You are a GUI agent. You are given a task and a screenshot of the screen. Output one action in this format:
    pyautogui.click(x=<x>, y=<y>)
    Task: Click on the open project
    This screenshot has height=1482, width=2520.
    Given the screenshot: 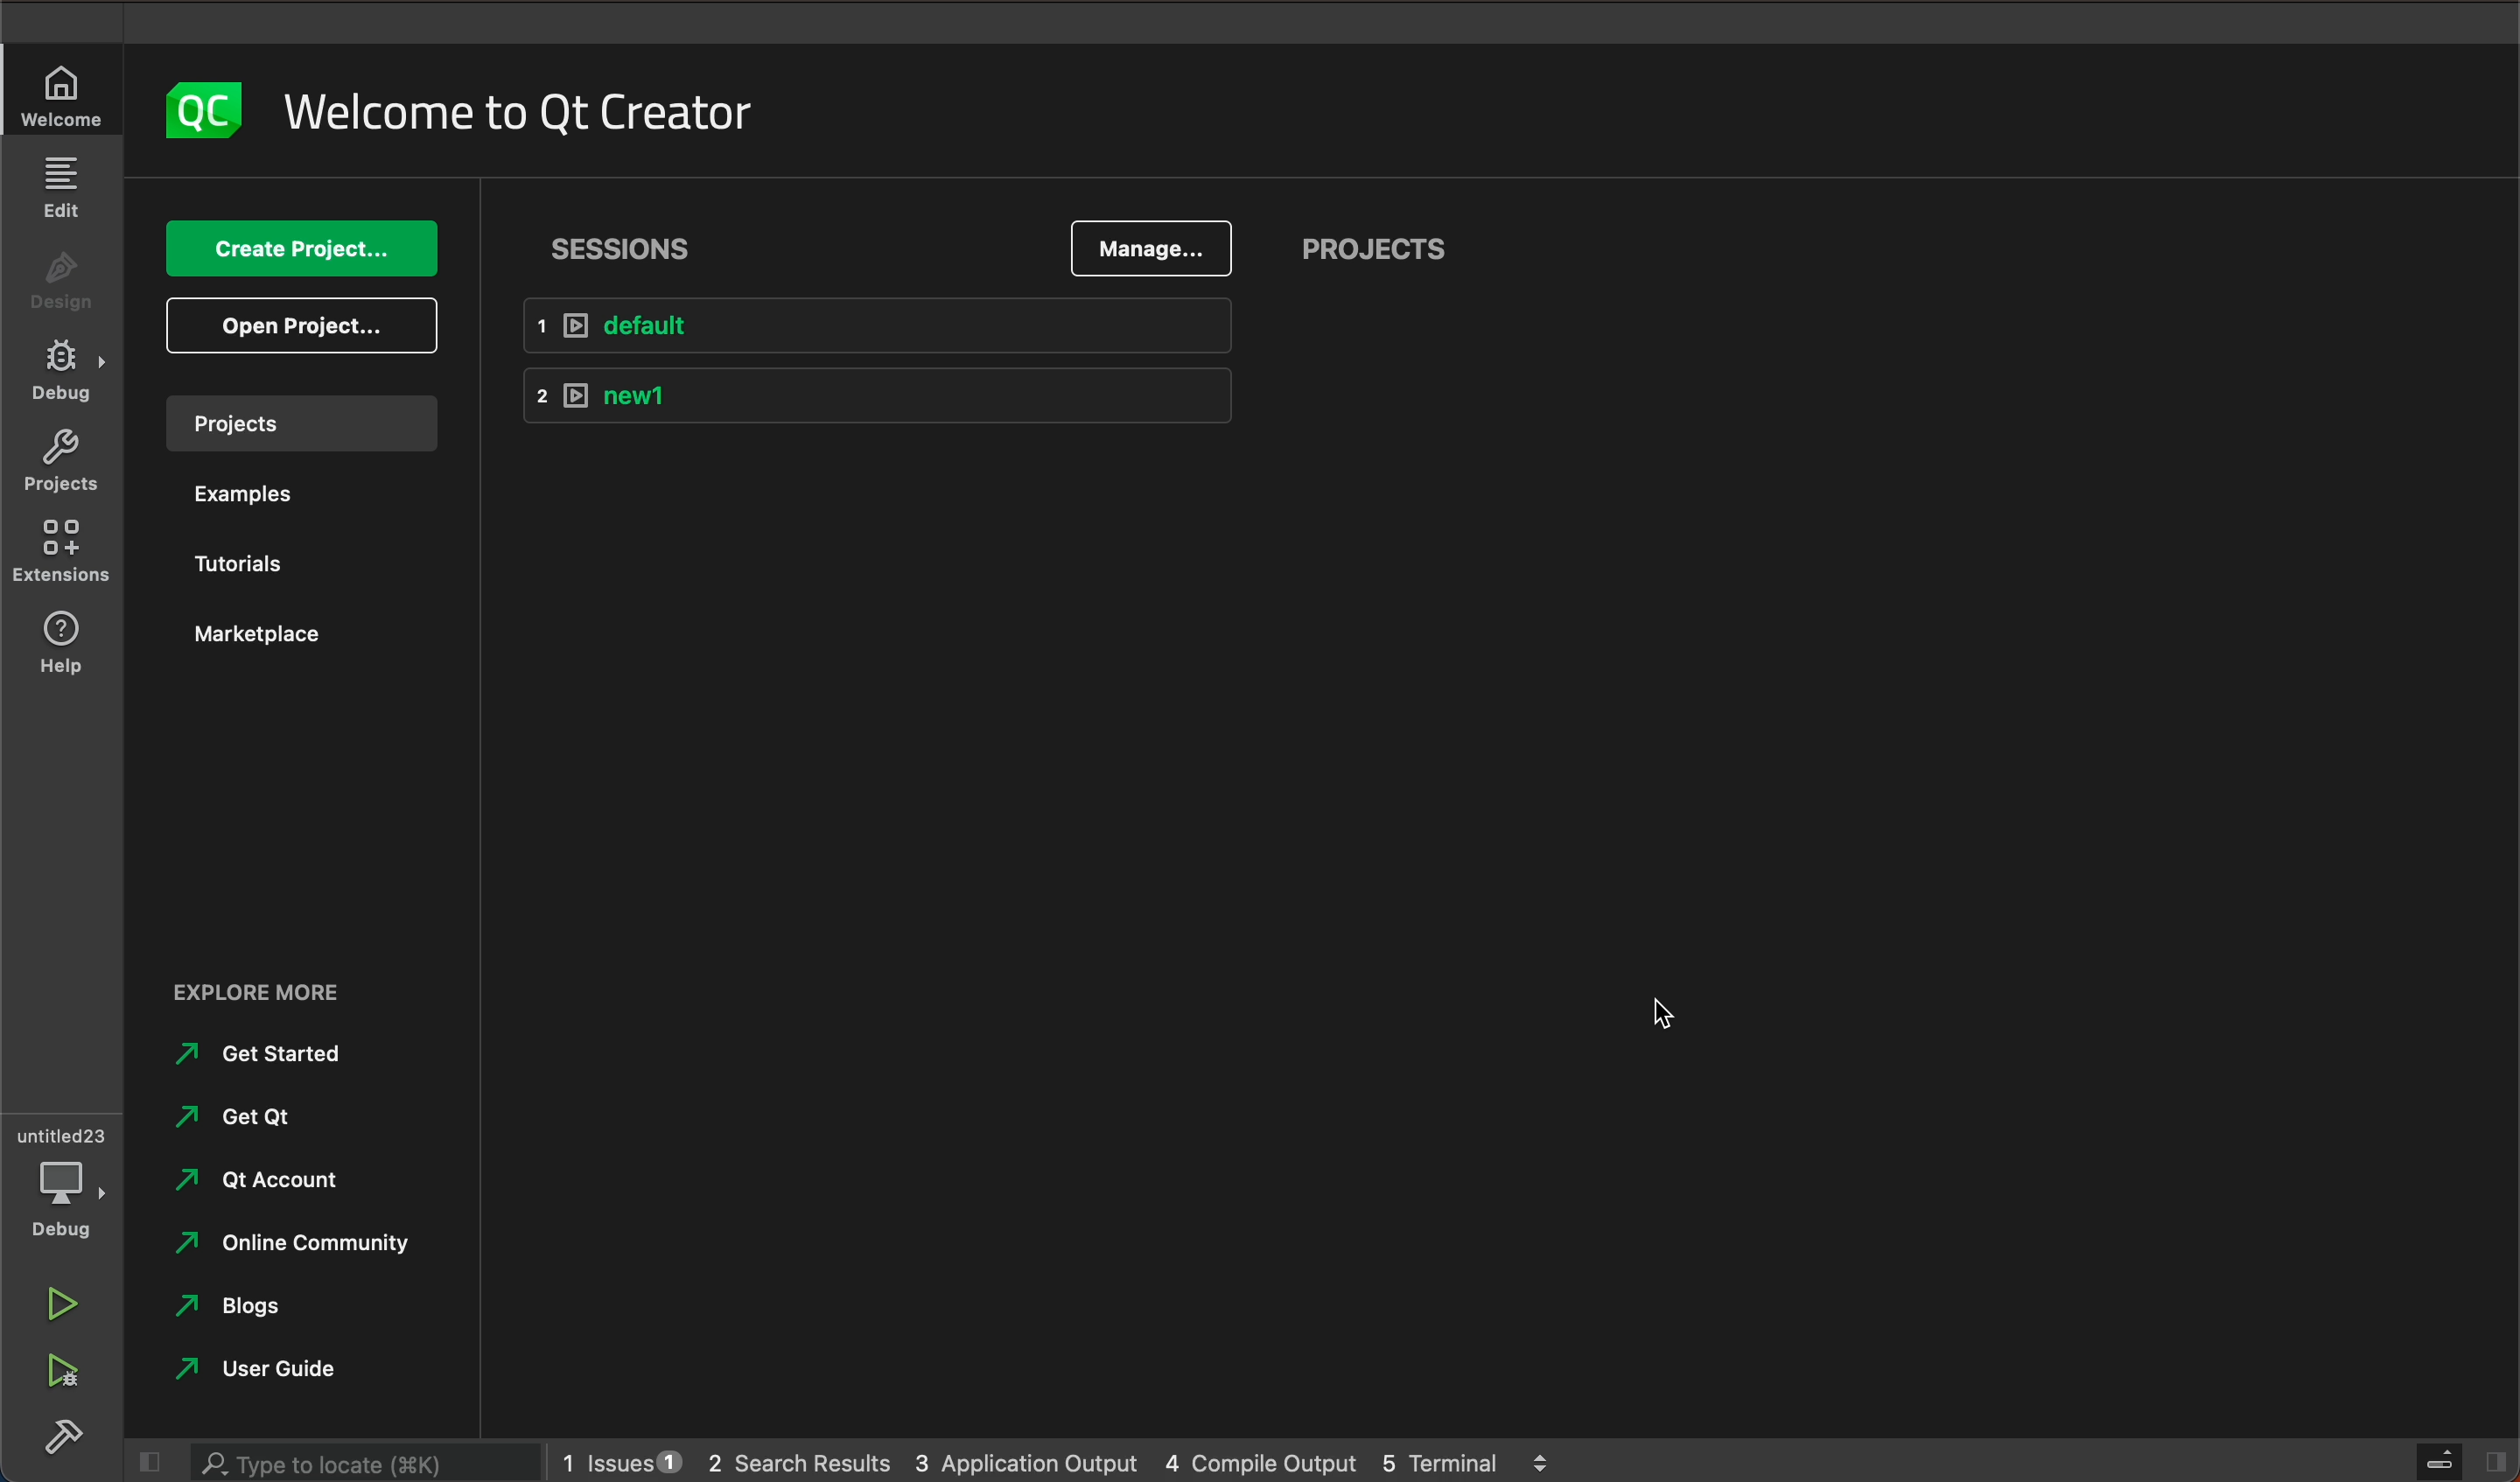 What is the action you would take?
    pyautogui.click(x=309, y=326)
    